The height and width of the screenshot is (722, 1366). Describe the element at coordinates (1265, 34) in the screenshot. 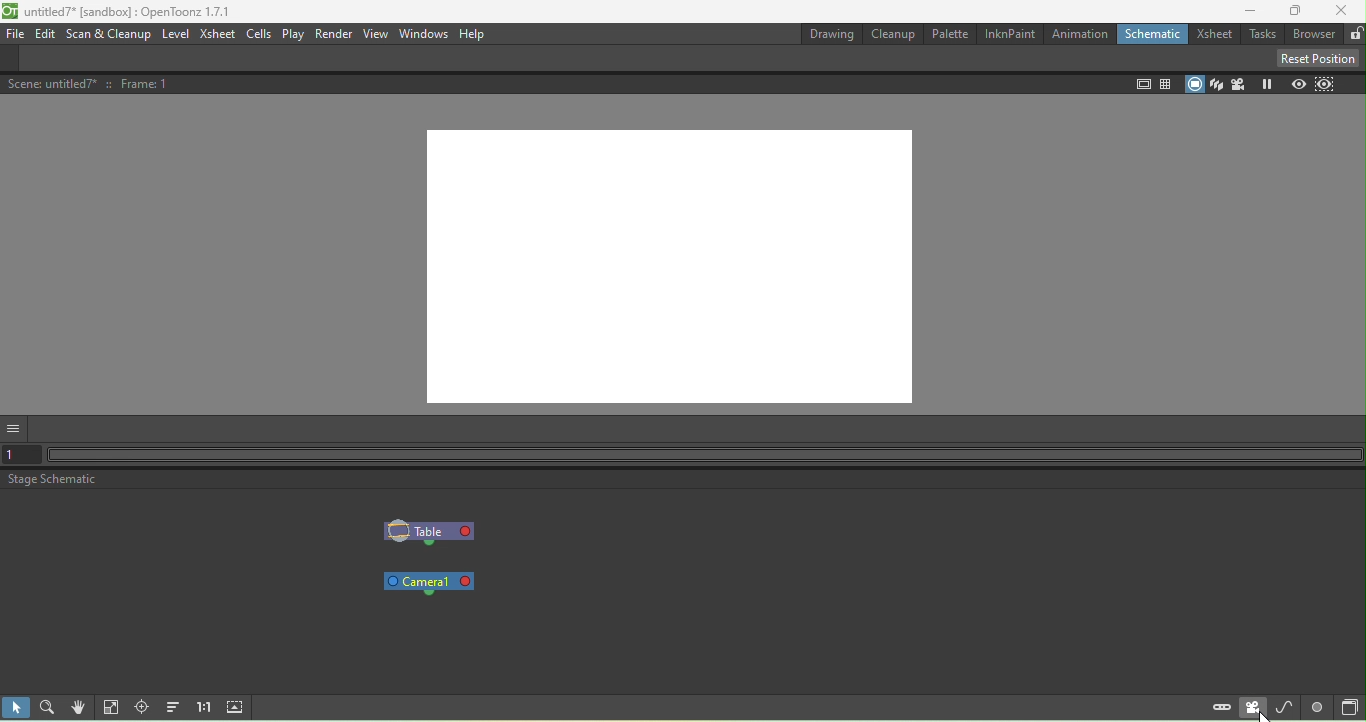

I see `Tasks` at that location.